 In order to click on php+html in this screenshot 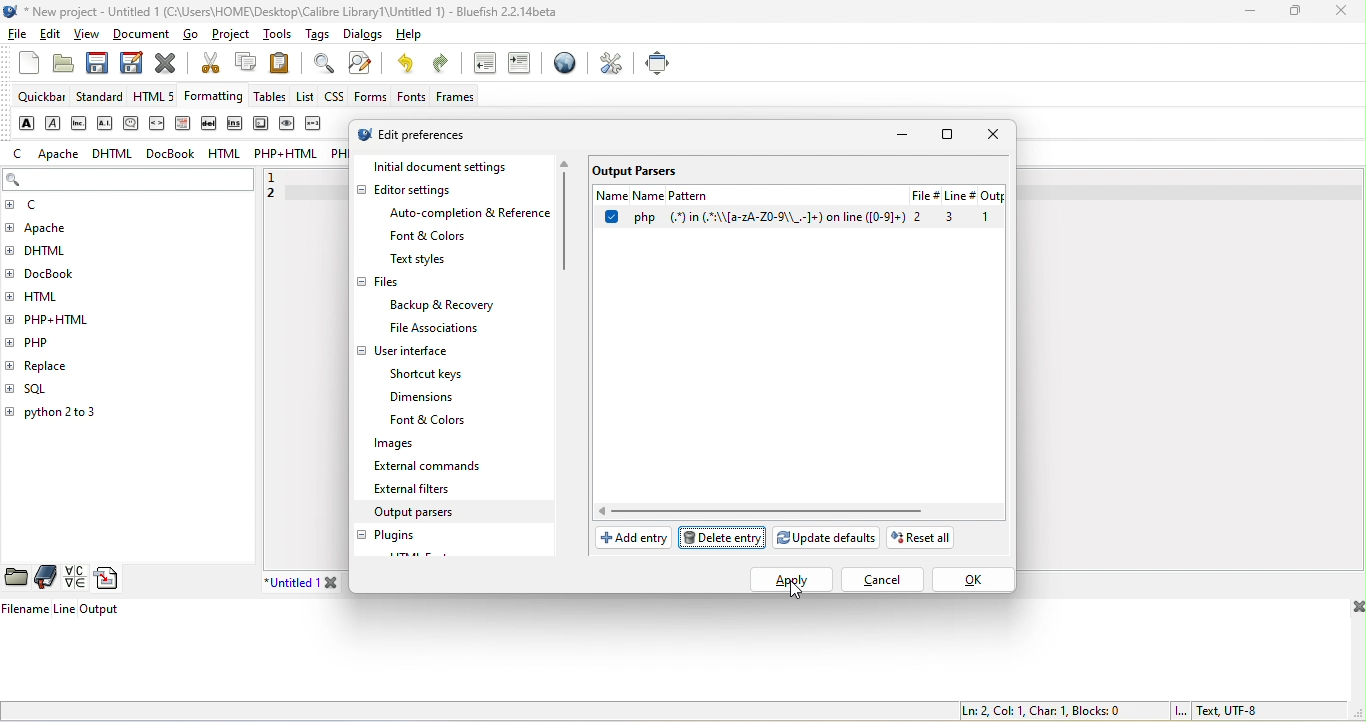, I will do `click(287, 156)`.